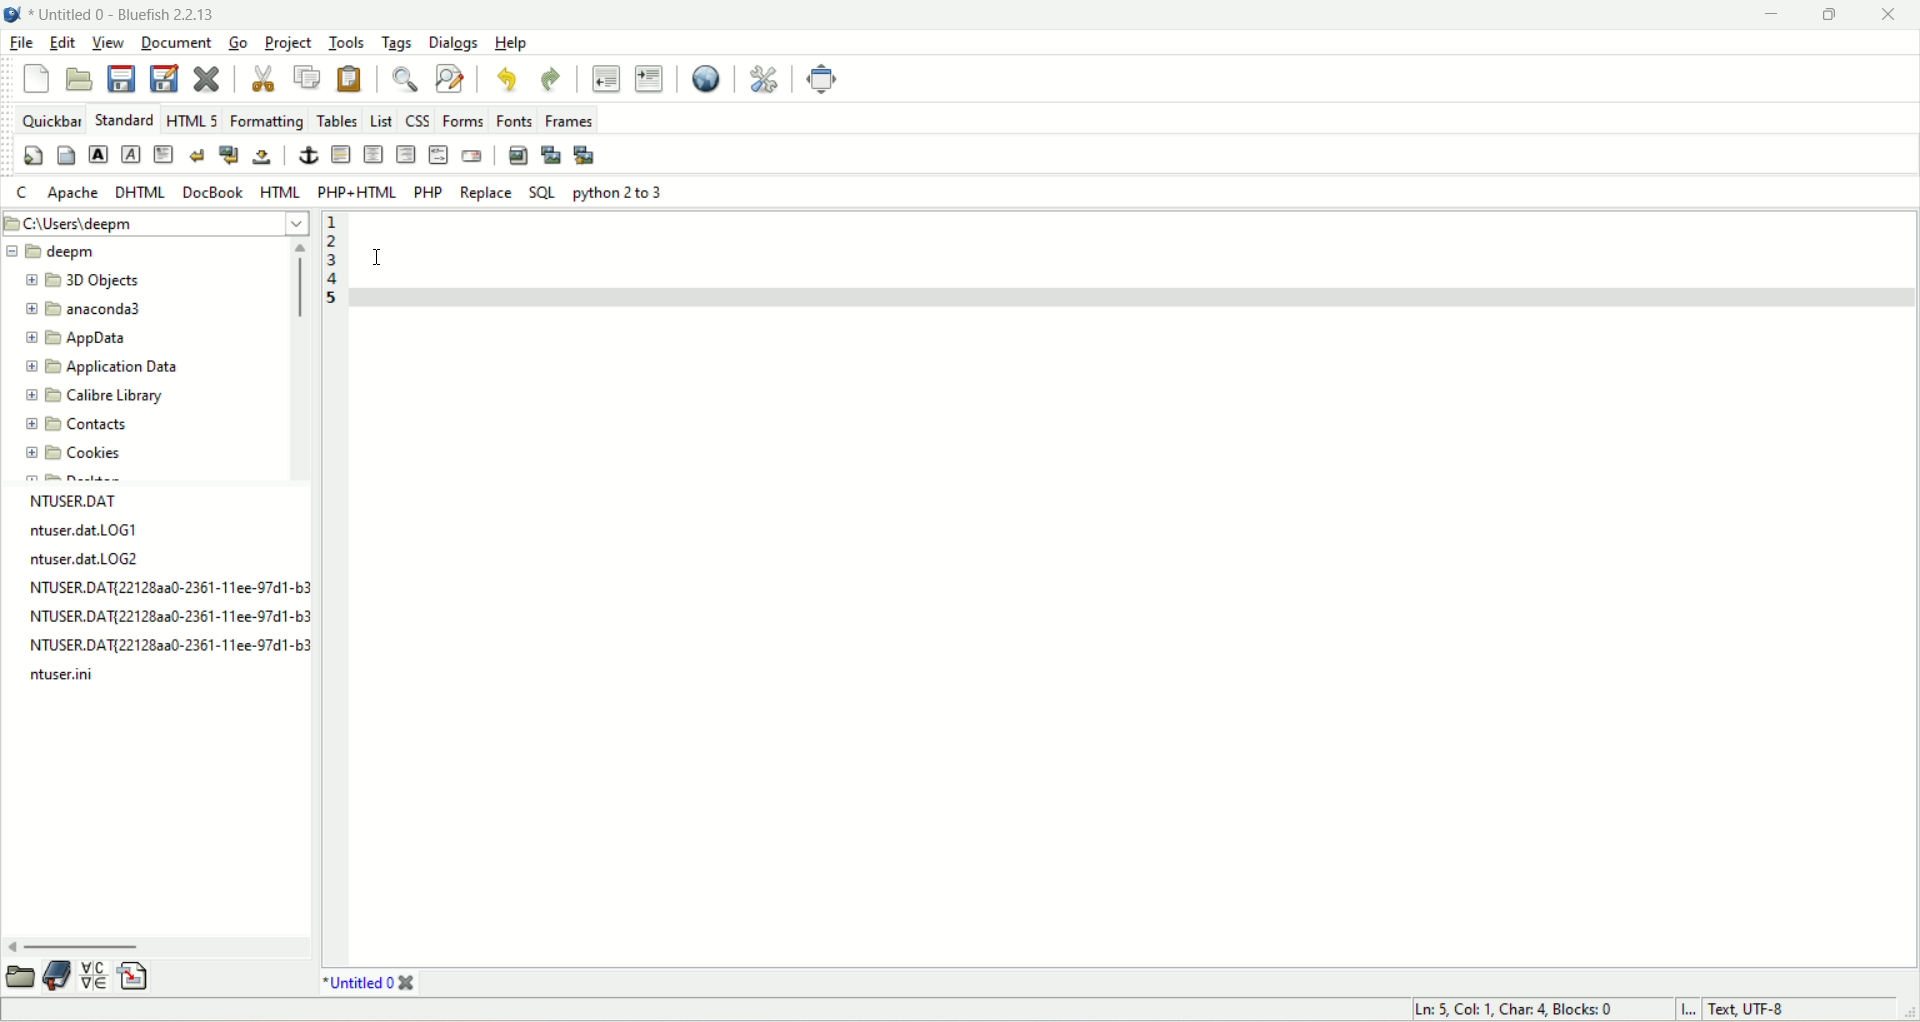  Describe the element at coordinates (451, 42) in the screenshot. I see `dialogs` at that location.